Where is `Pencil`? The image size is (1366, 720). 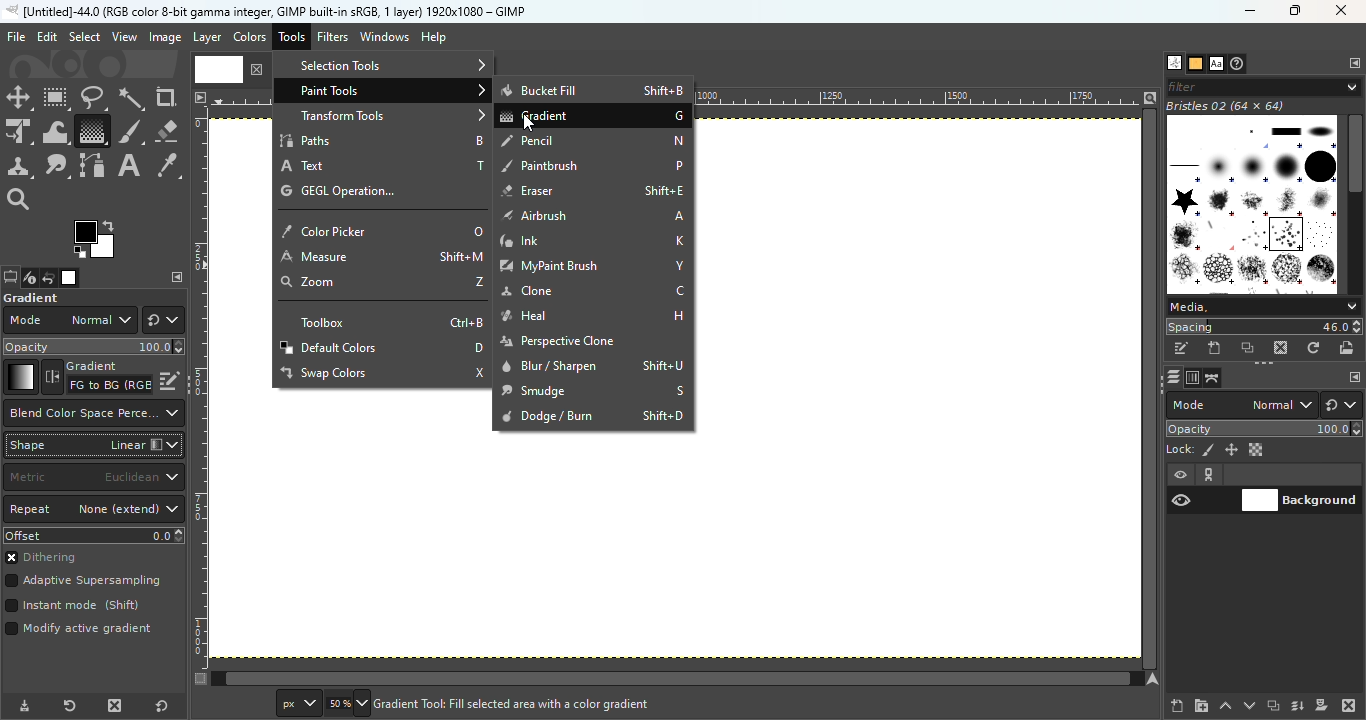
Pencil is located at coordinates (591, 142).